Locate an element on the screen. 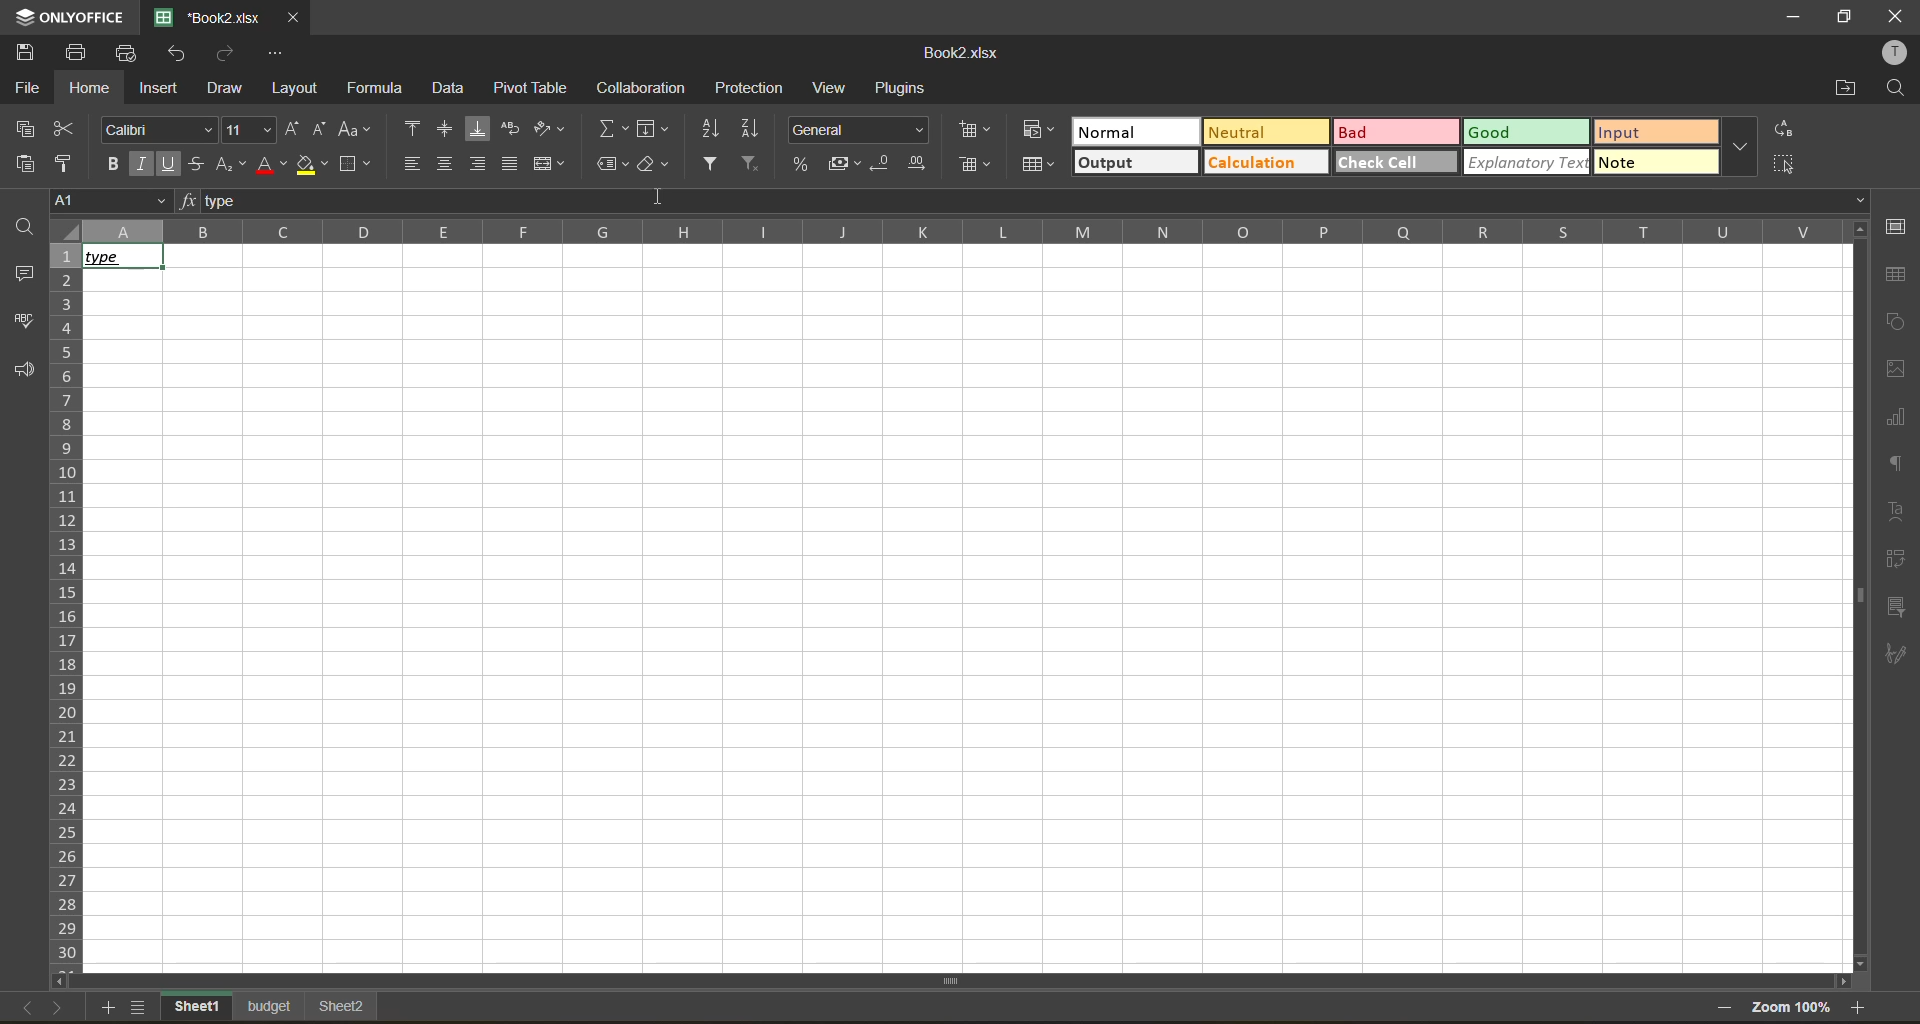 Image resolution: width=1920 pixels, height=1024 pixels. file is located at coordinates (31, 85).